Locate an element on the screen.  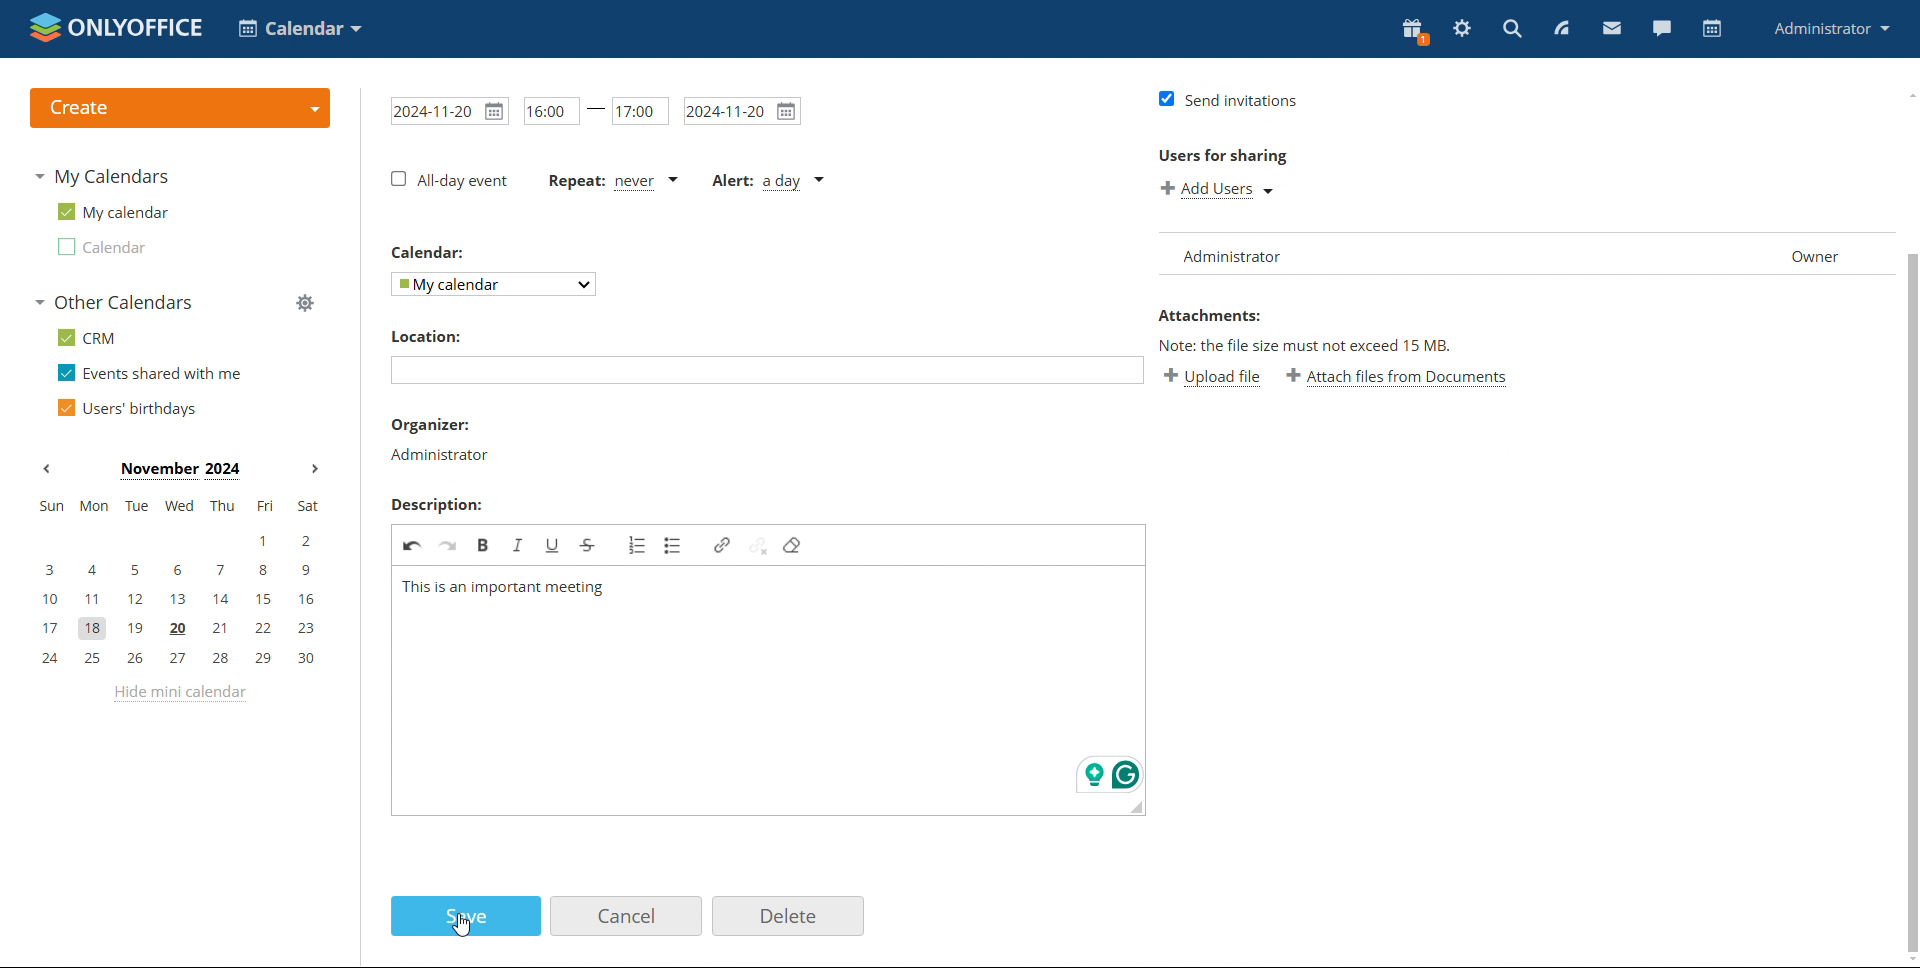
add location is located at coordinates (768, 371).